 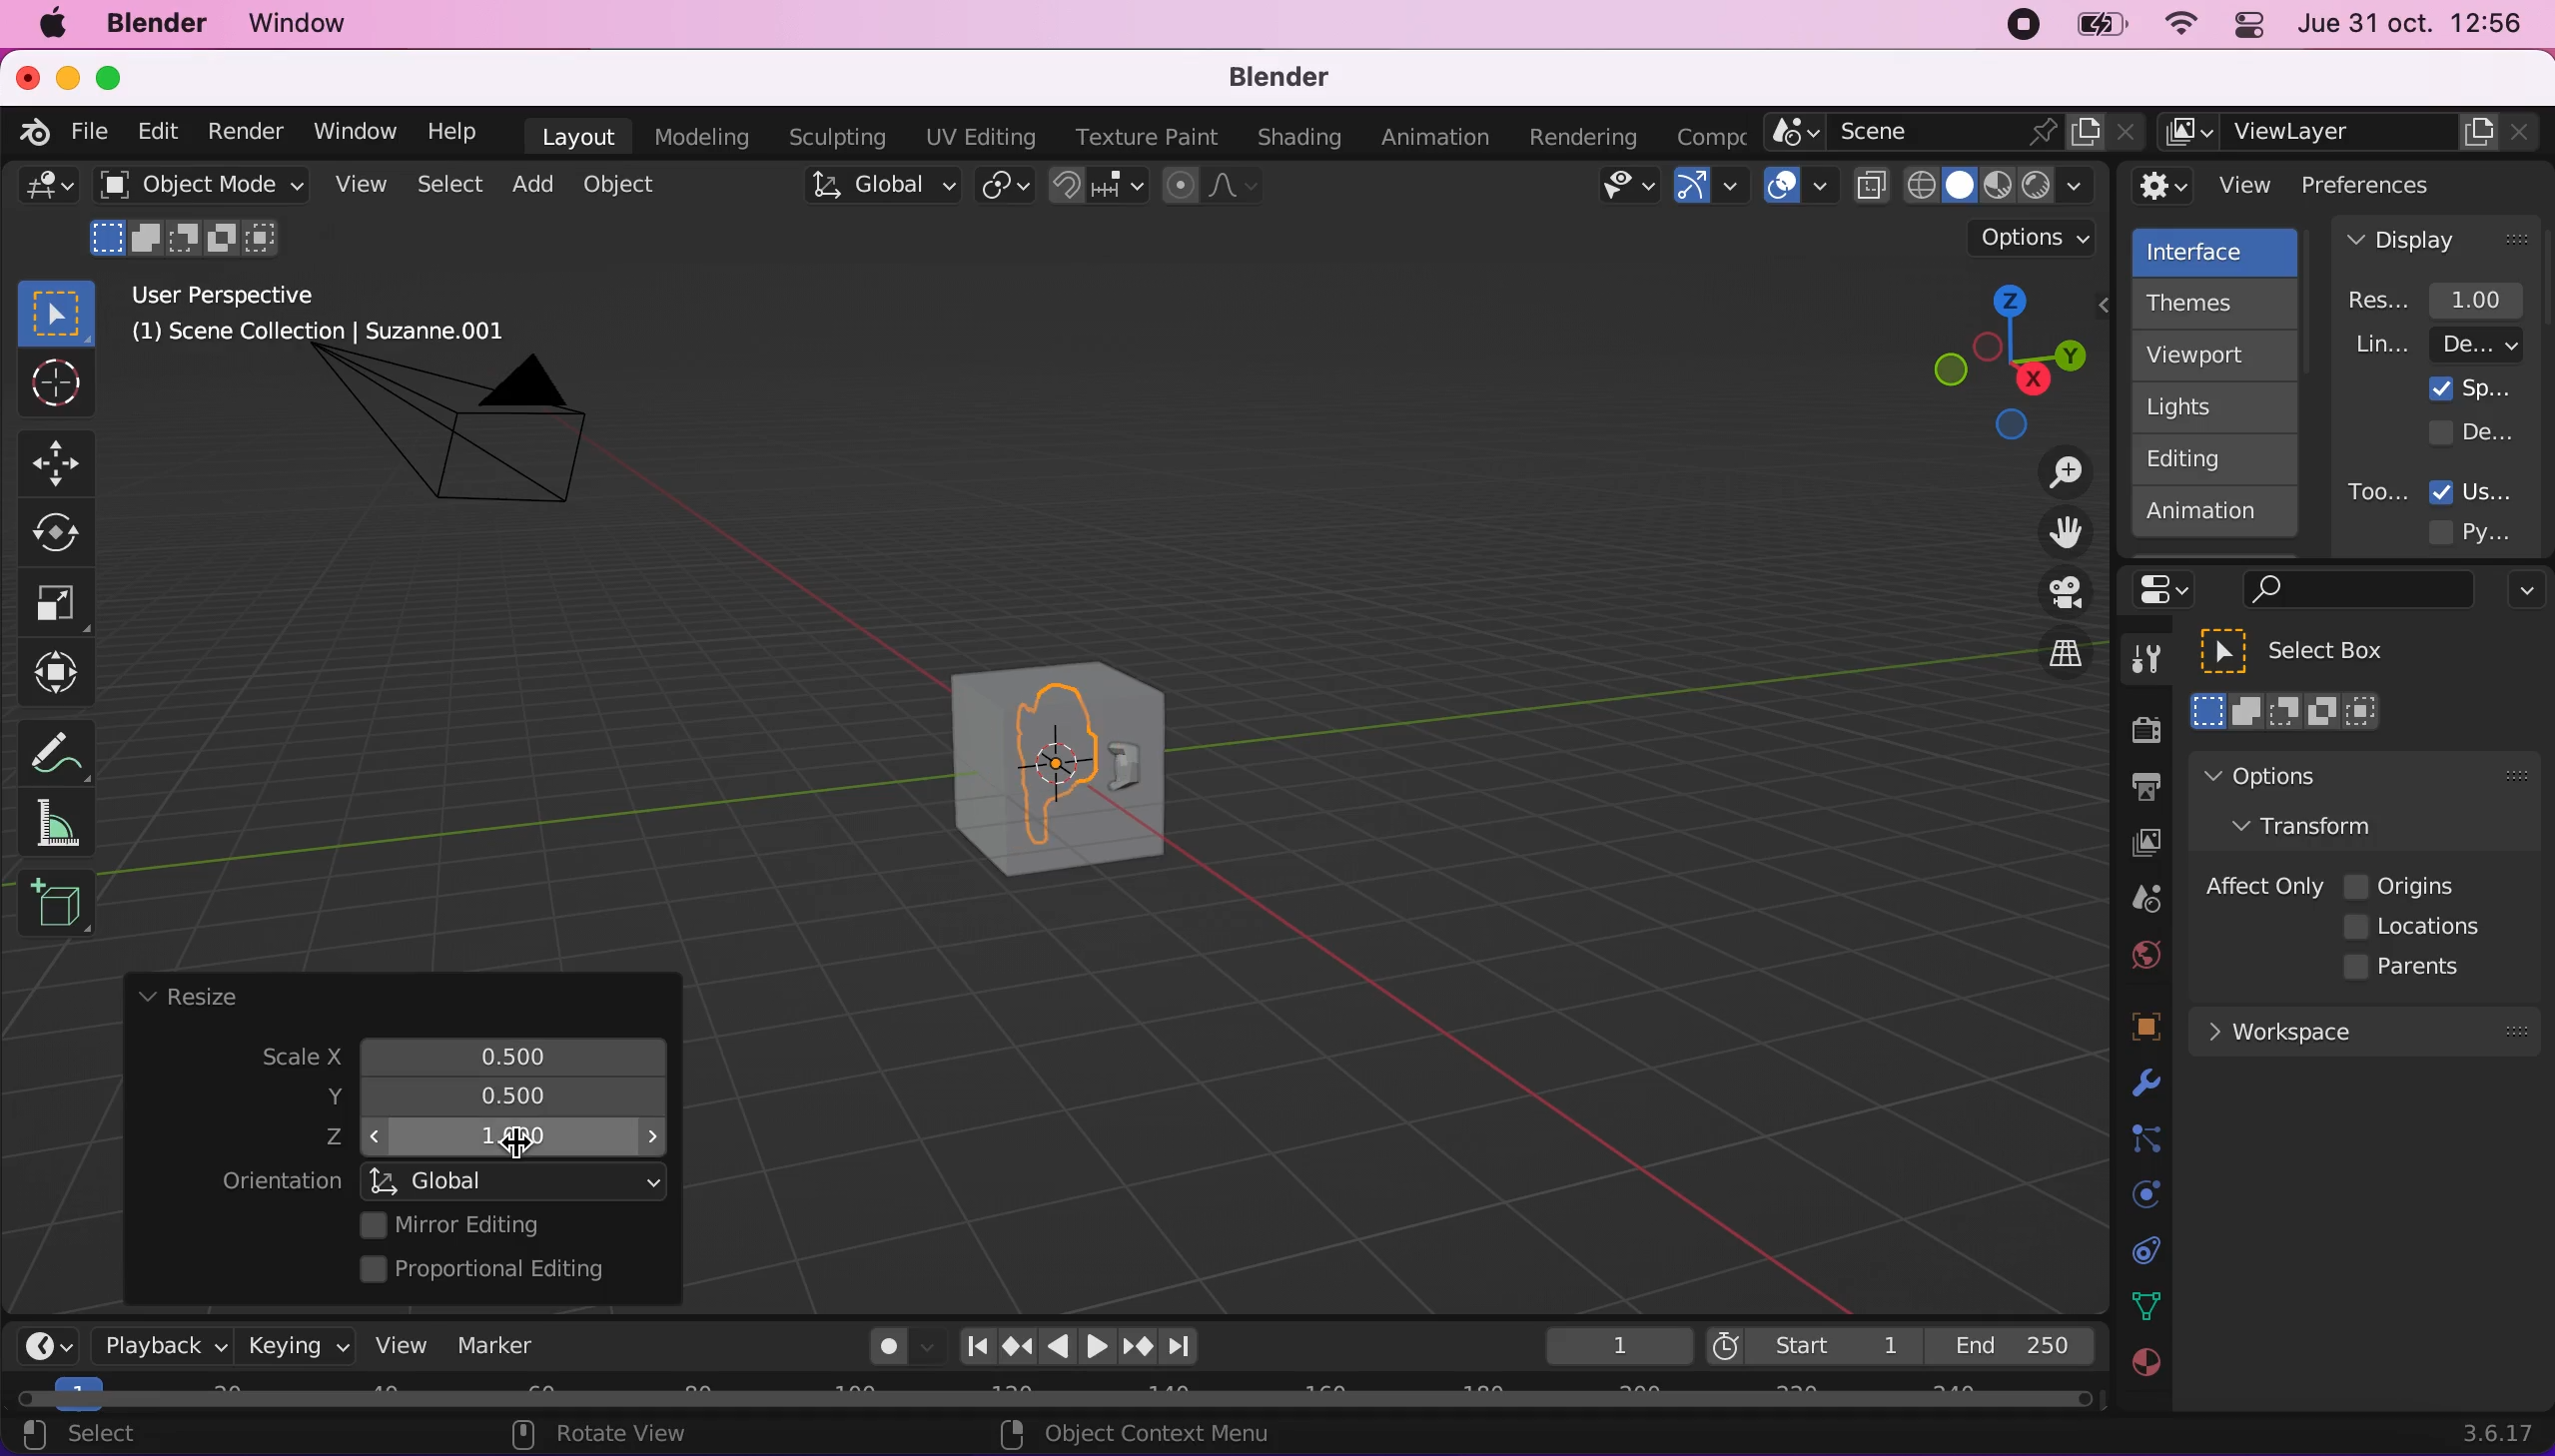 What do you see at coordinates (1709, 192) in the screenshot?
I see `gizmos` at bounding box center [1709, 192].